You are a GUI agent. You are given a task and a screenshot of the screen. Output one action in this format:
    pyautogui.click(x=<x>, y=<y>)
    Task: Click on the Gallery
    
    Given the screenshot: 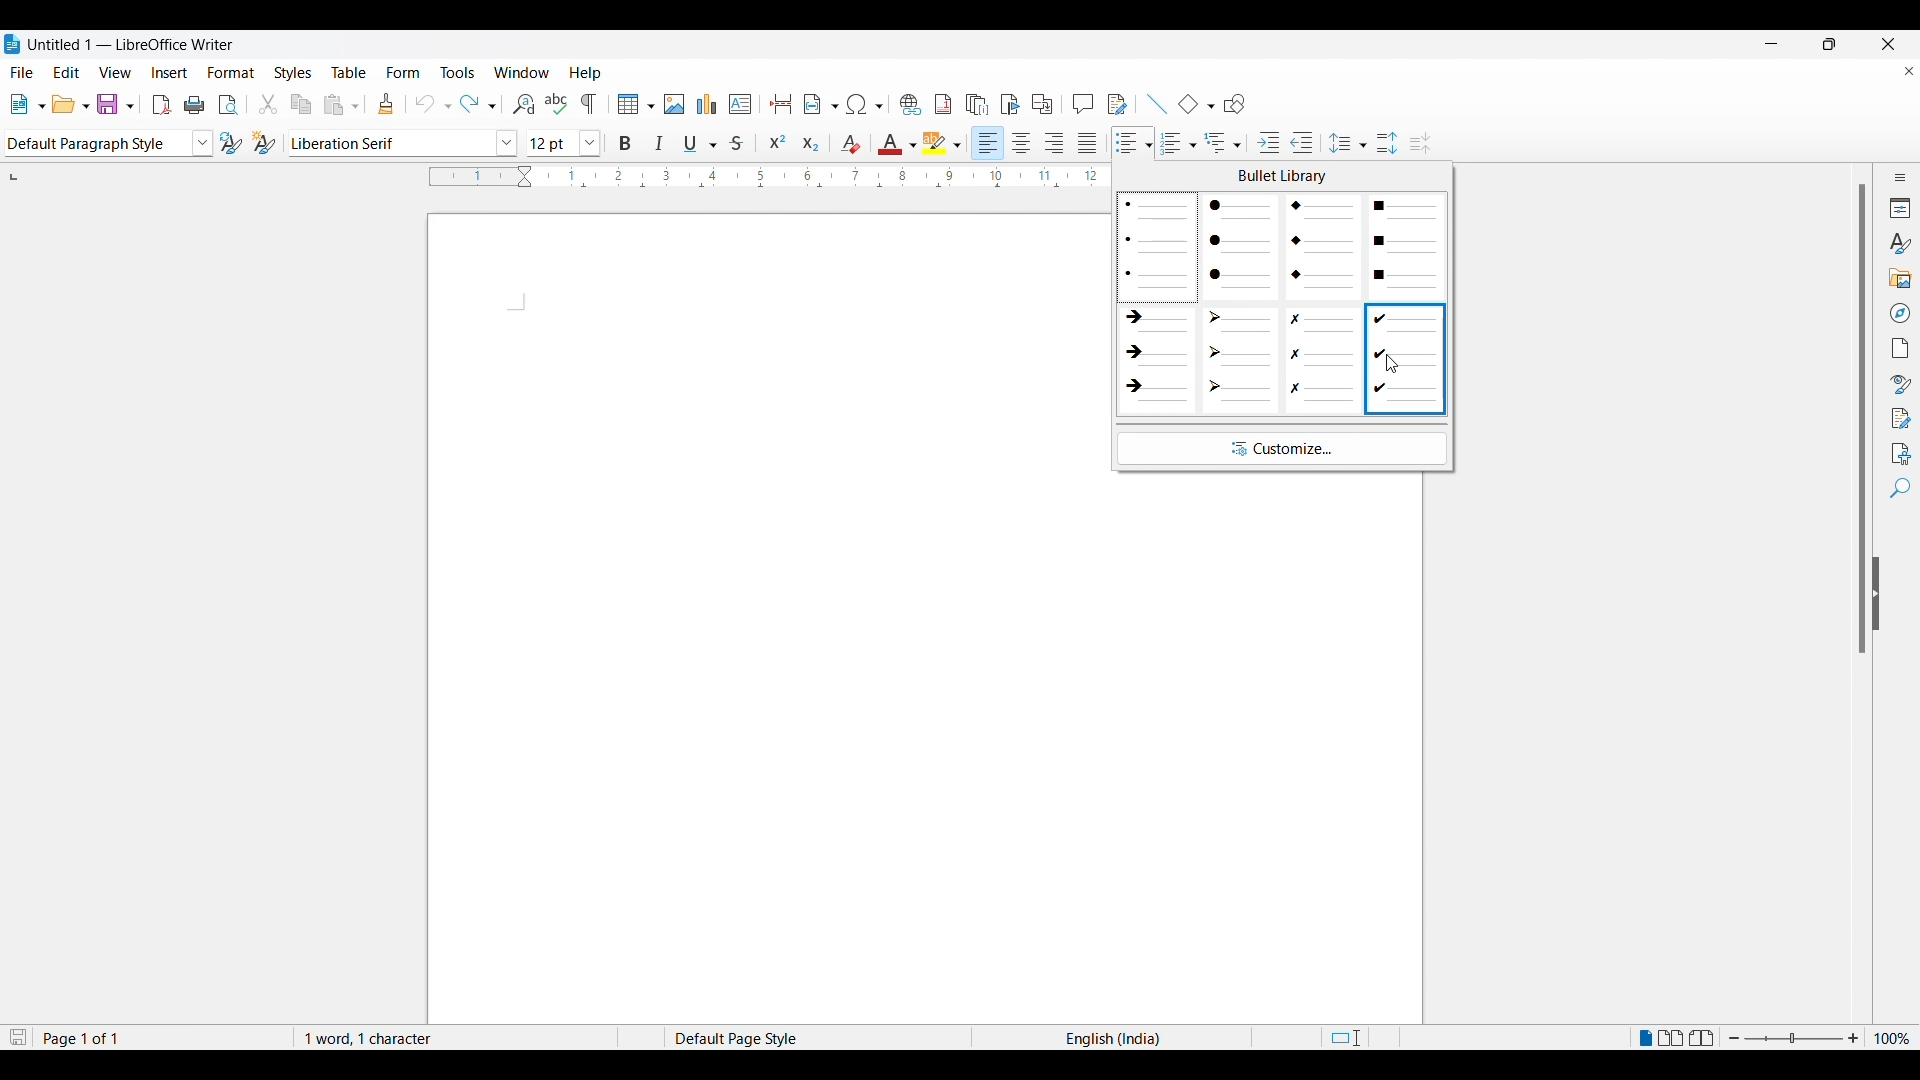 What is the action you would take?
    pyautogui.click(x=1901, y=277)
    